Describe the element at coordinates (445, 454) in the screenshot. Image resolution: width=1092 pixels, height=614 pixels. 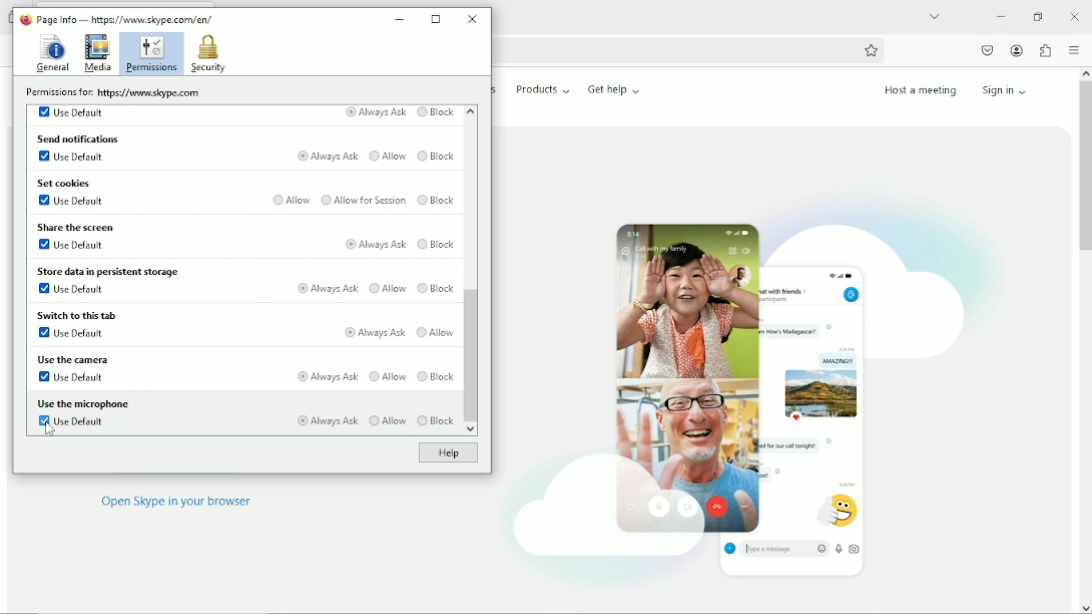
I see `Help` at that location.